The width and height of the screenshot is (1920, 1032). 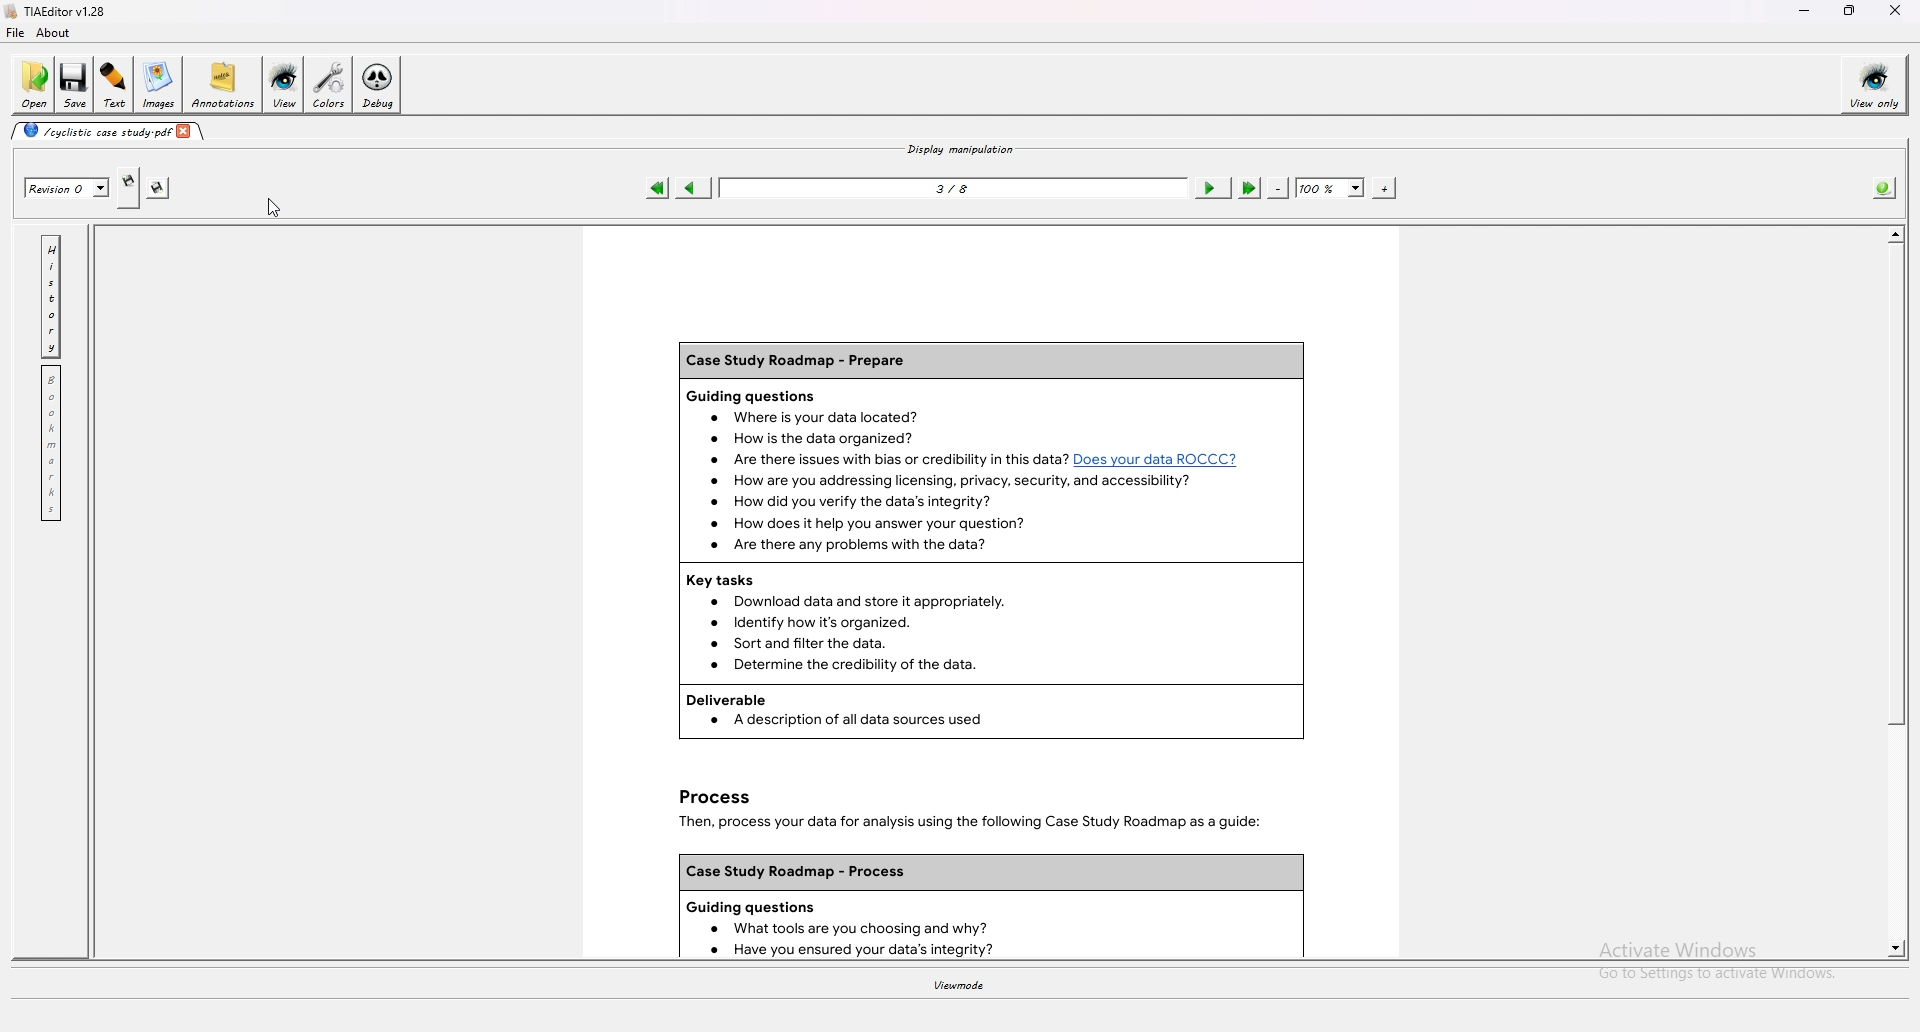 What do you see at coordinates (159, 85) in the screenshot?
I see `images` at bounding box center [159, 85].